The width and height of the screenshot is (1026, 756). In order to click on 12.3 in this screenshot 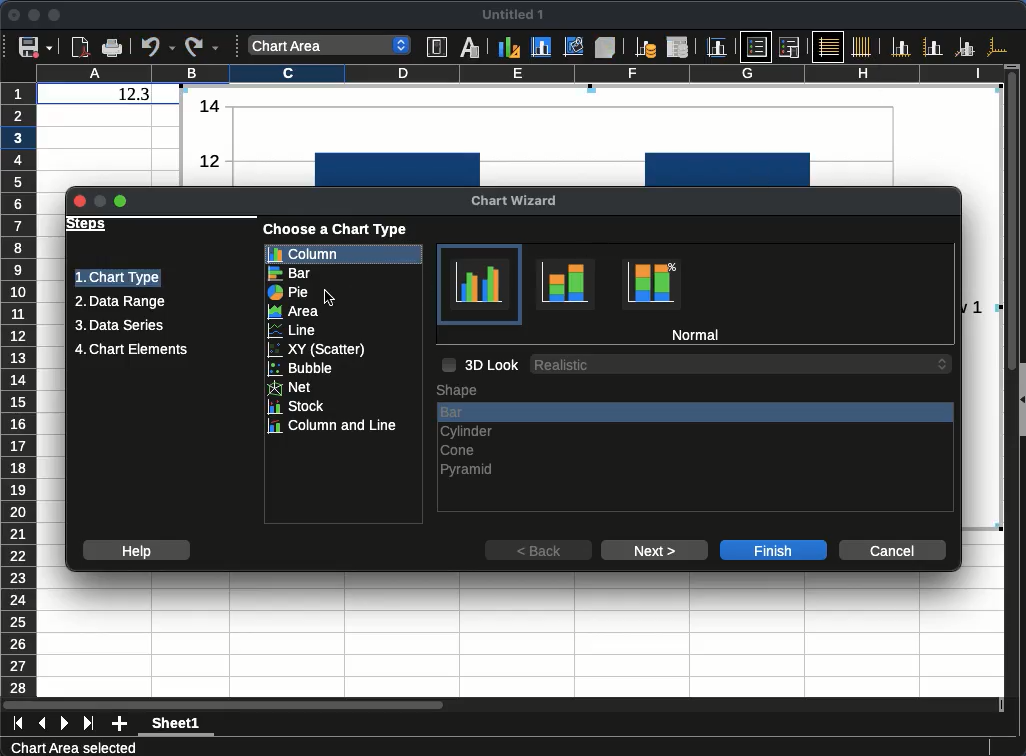, I will do `click(134, 94)`.